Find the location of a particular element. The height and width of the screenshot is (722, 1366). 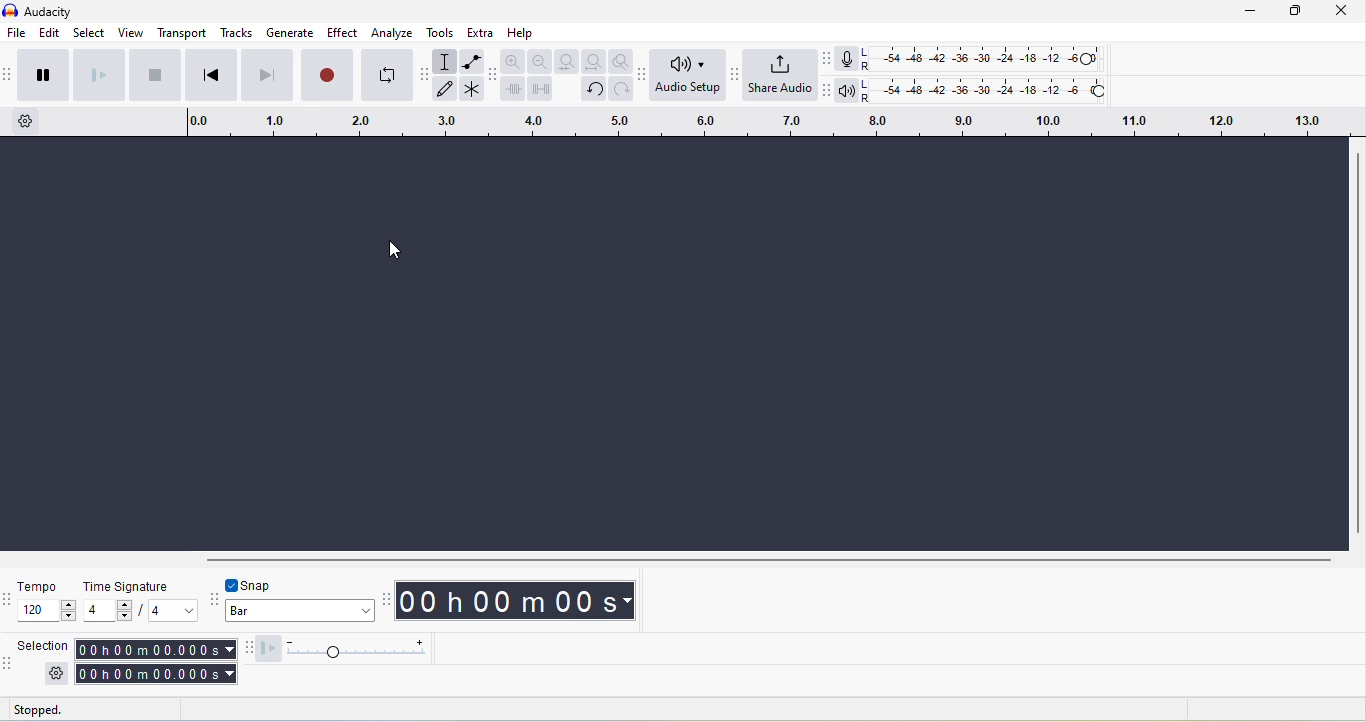

audacity audio setup toolbar is located at coordinates (647, 76).